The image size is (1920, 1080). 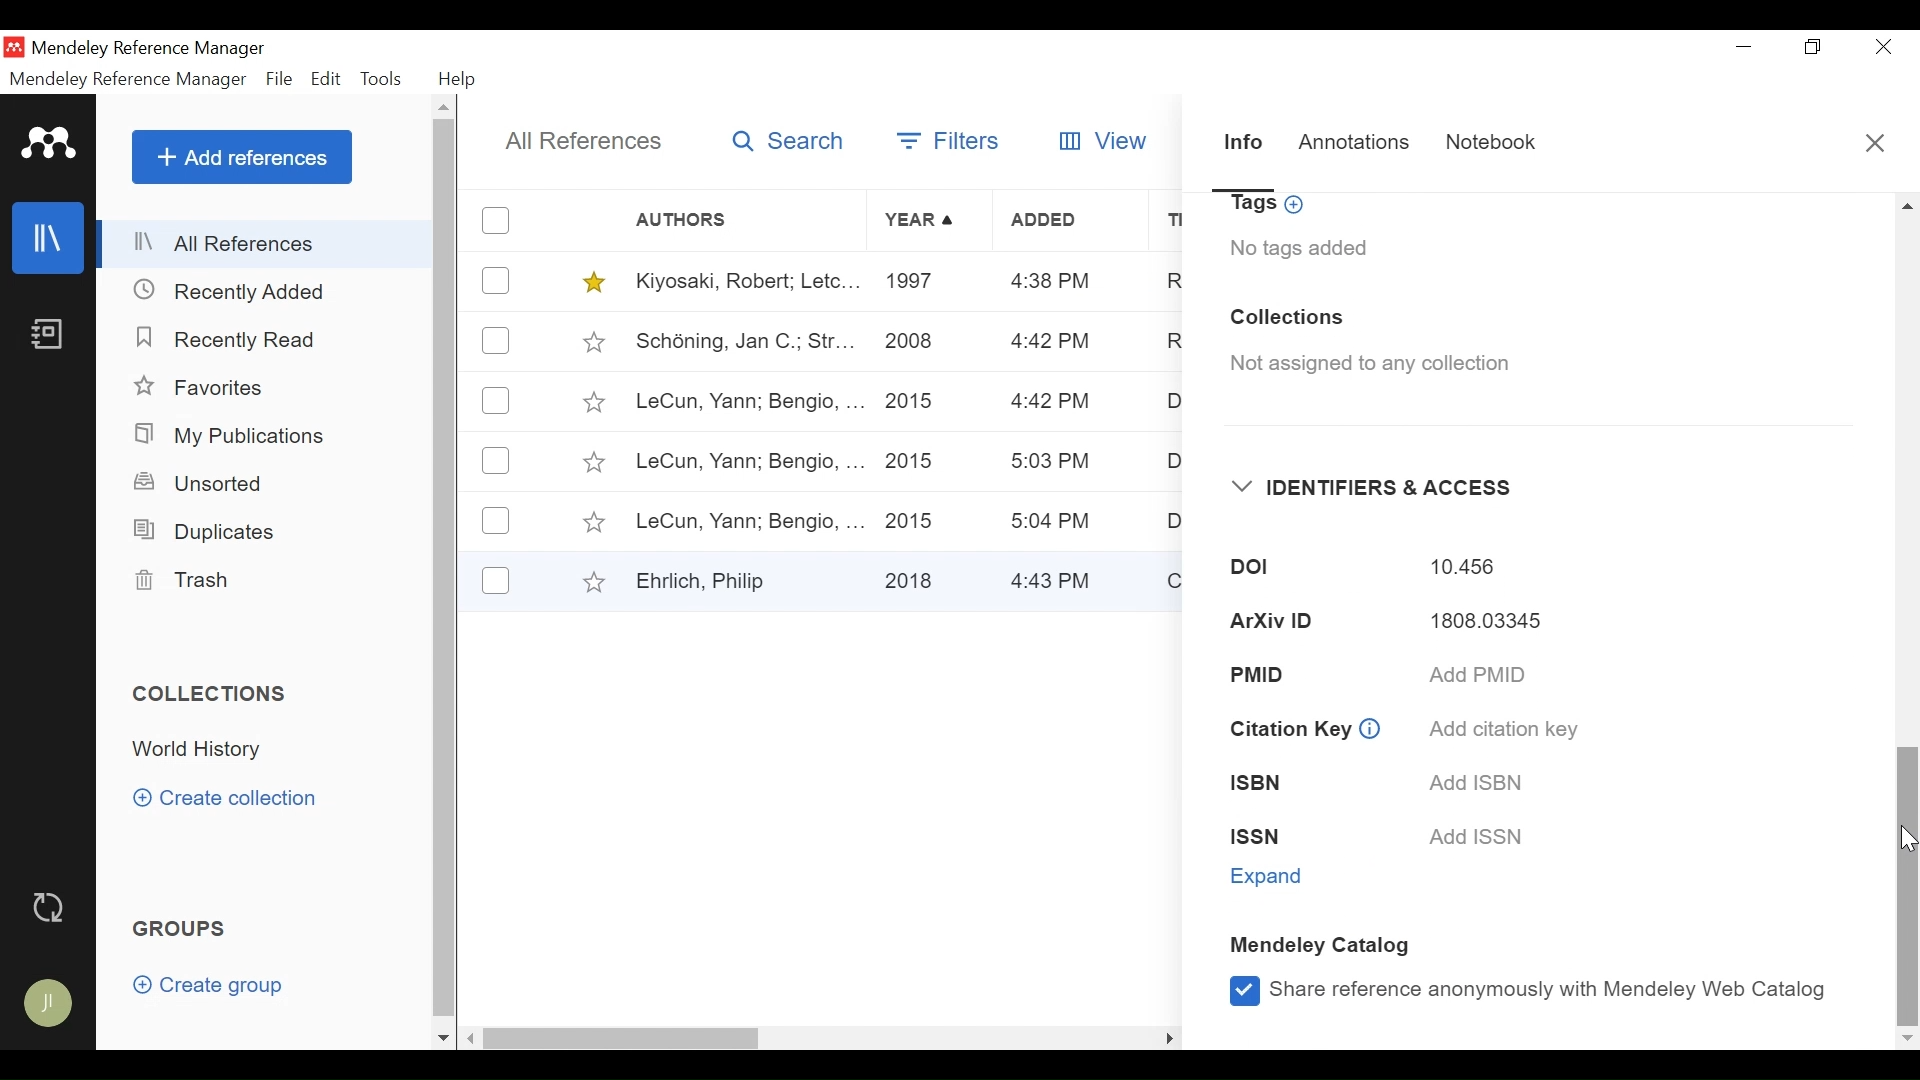 What do you see at coordinates (241, 292) in the screenshot?
I see `Recently Added` at bounding box center [241, 292].